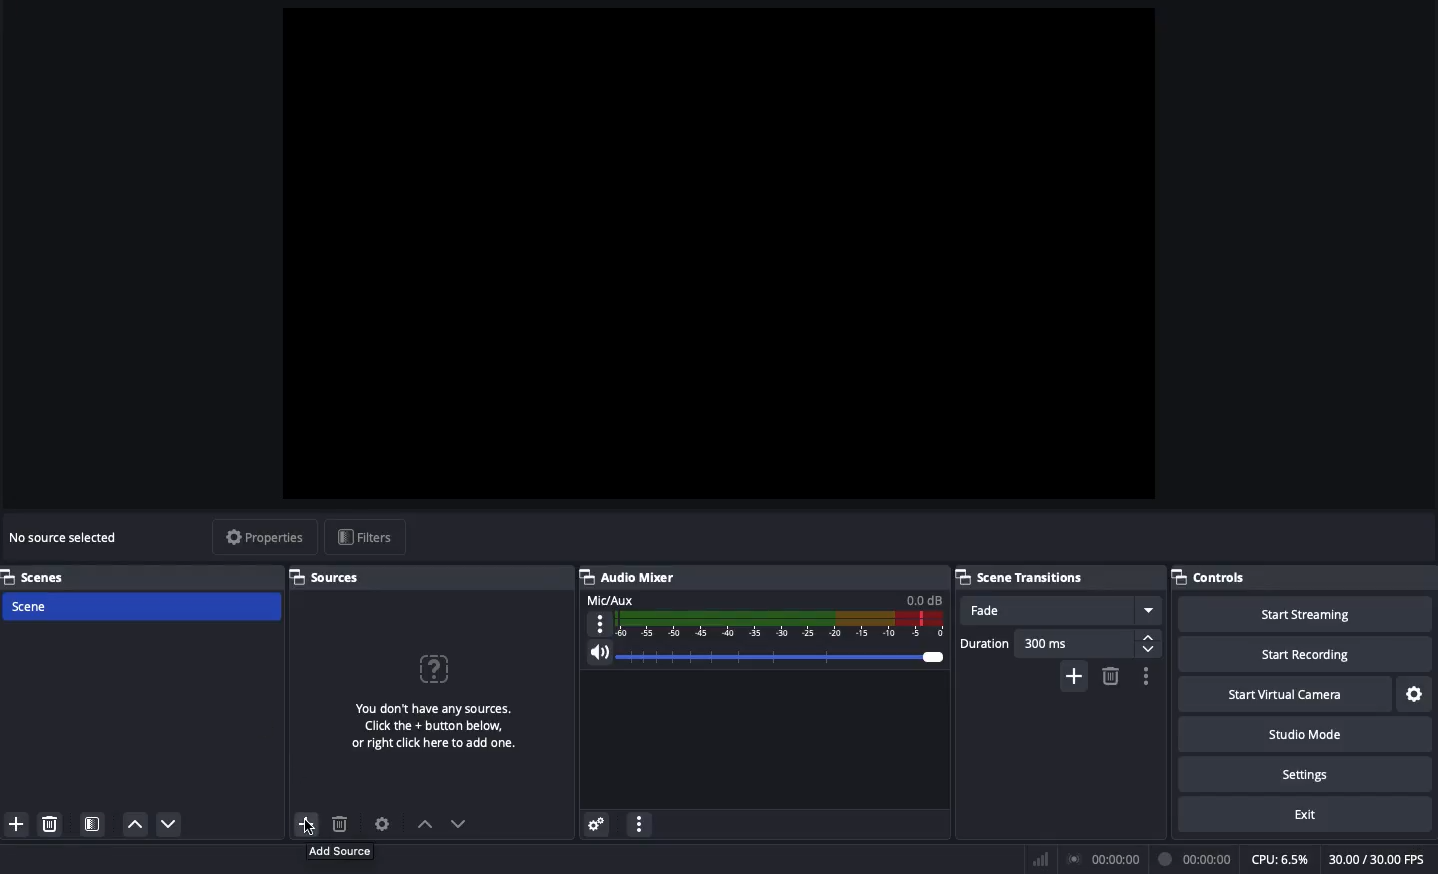 The height and width of the screenshot is (874, 1438). What do you see at coordinates (54, 826) in the screenshot?
I see `delete` at bounding box center [54, 826].